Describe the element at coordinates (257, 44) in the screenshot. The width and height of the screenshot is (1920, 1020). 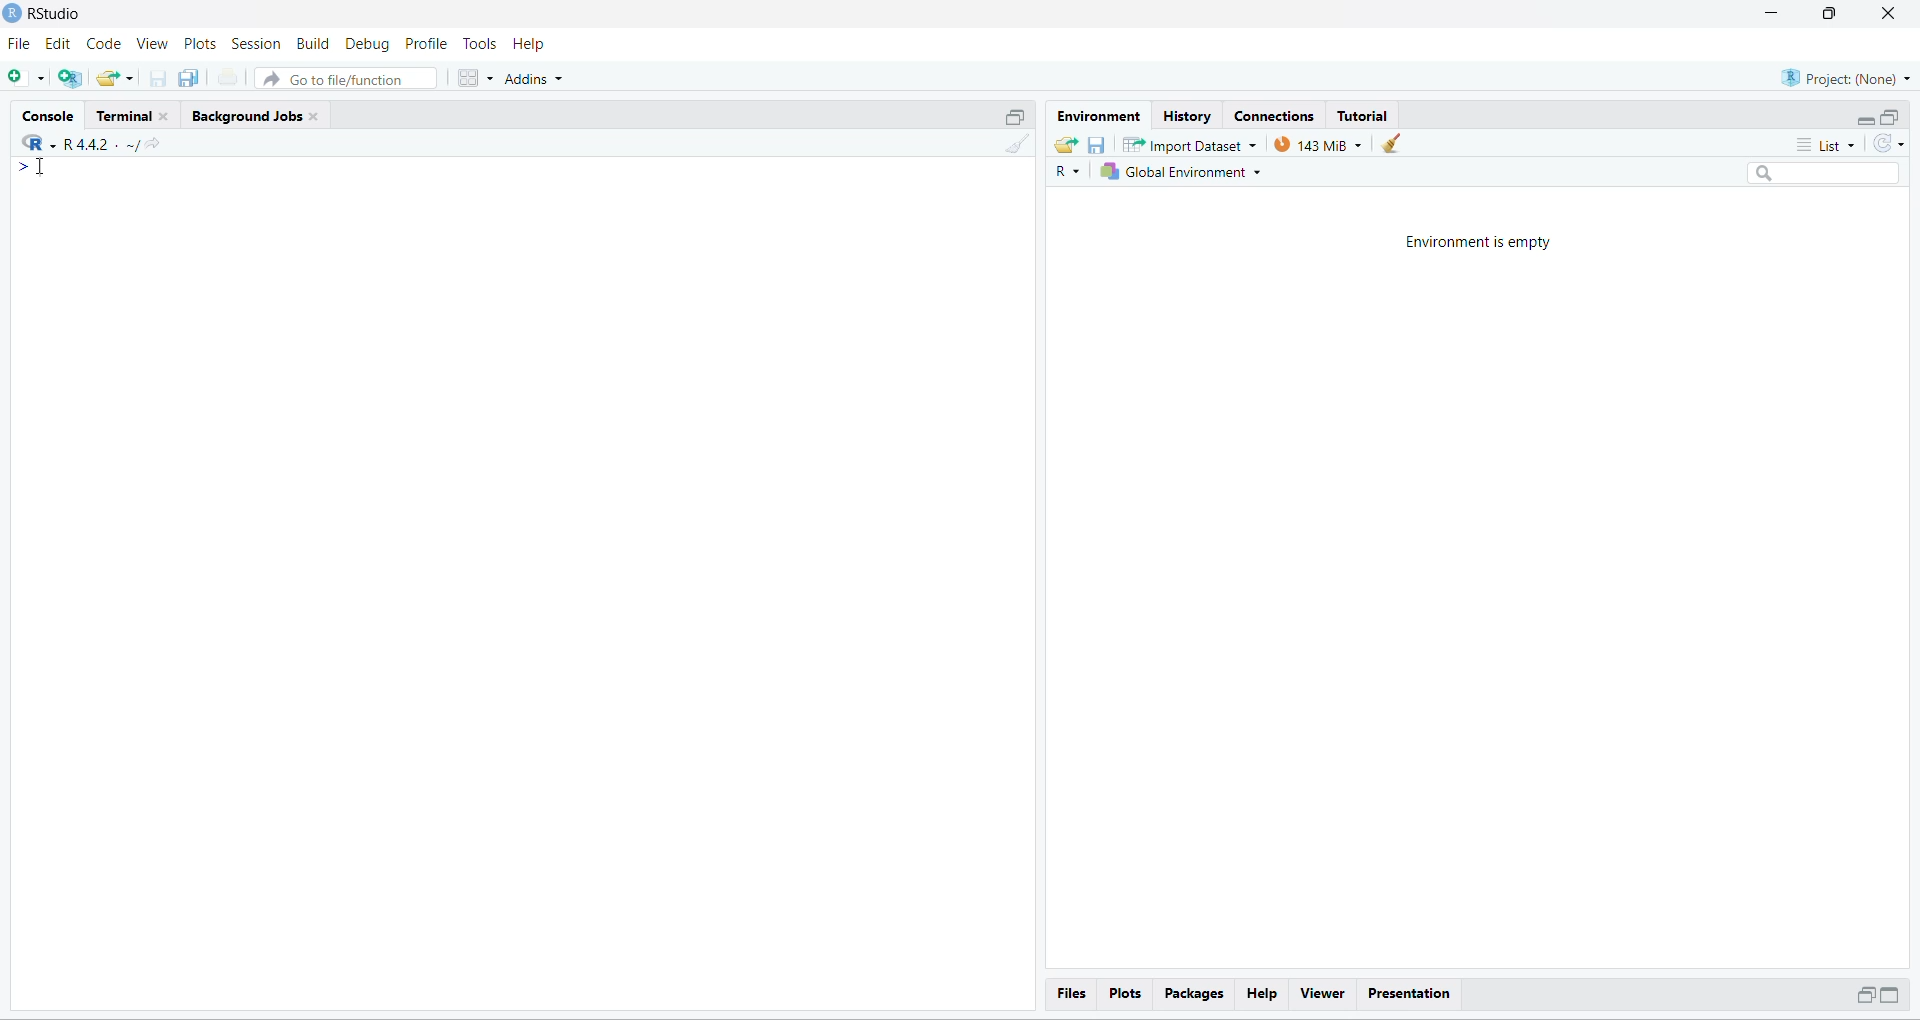
I see `session` at that location.